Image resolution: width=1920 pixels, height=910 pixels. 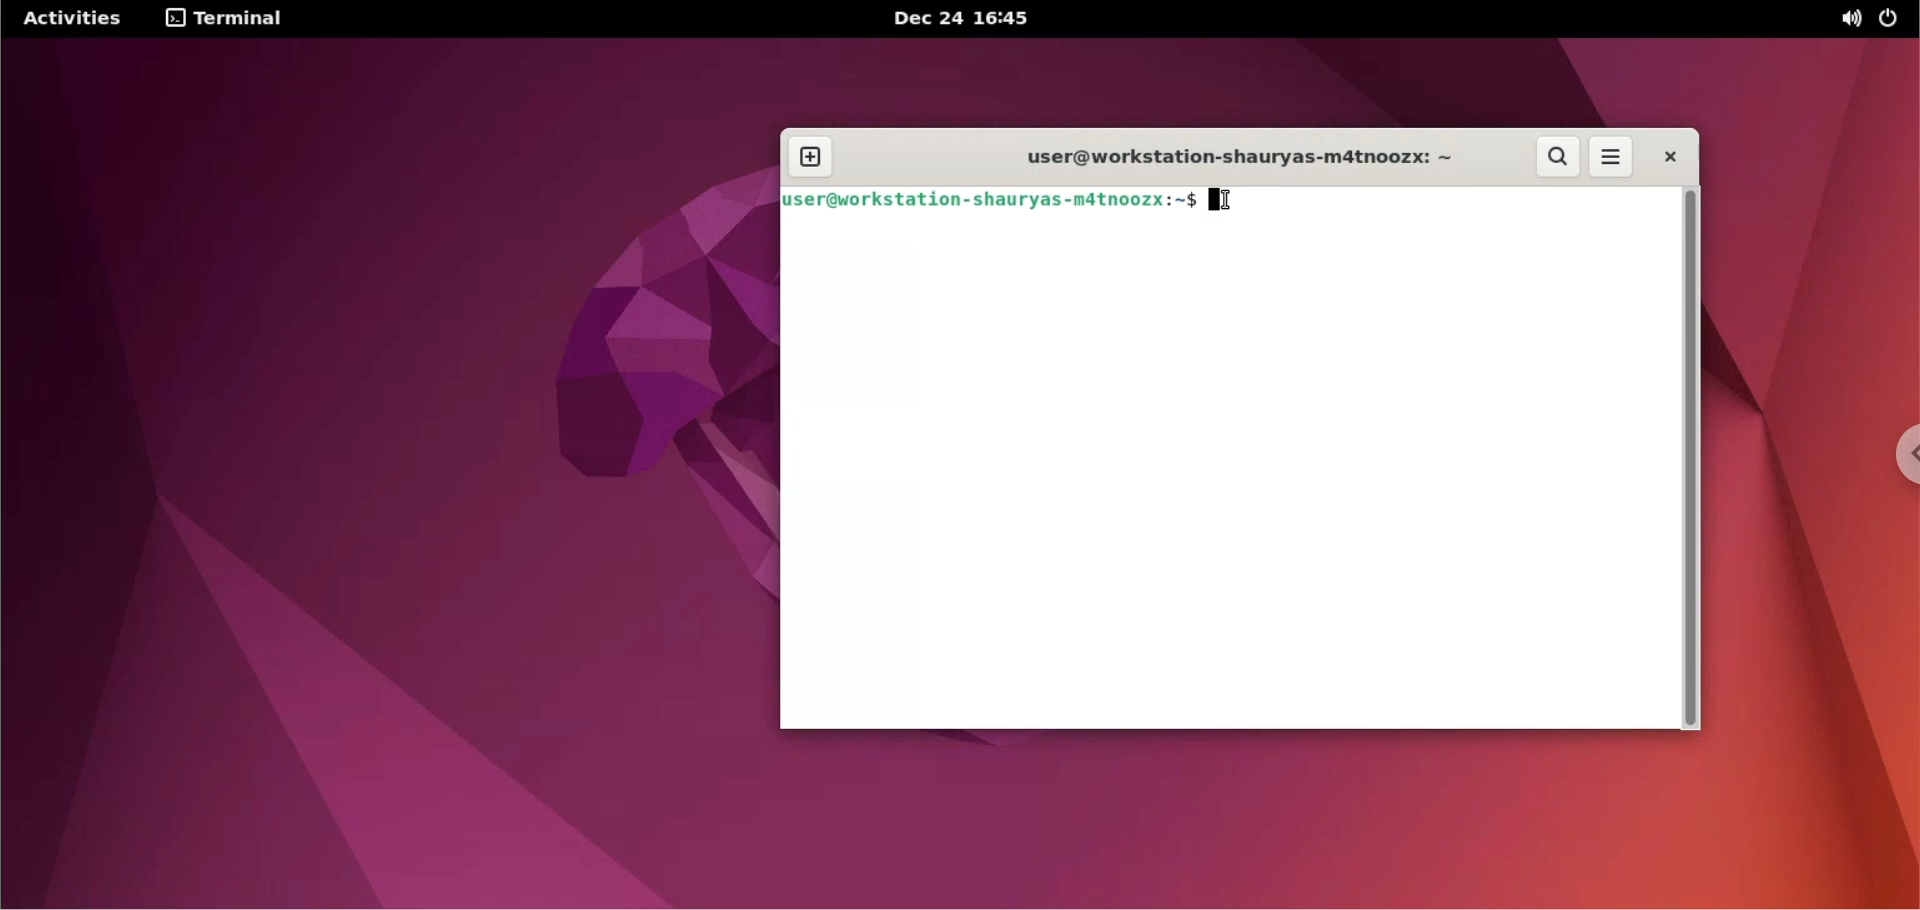 What do you see at coordinates (1226, 199) in the screenshot?
I see `cursor` at bounding box center [1226, 199].